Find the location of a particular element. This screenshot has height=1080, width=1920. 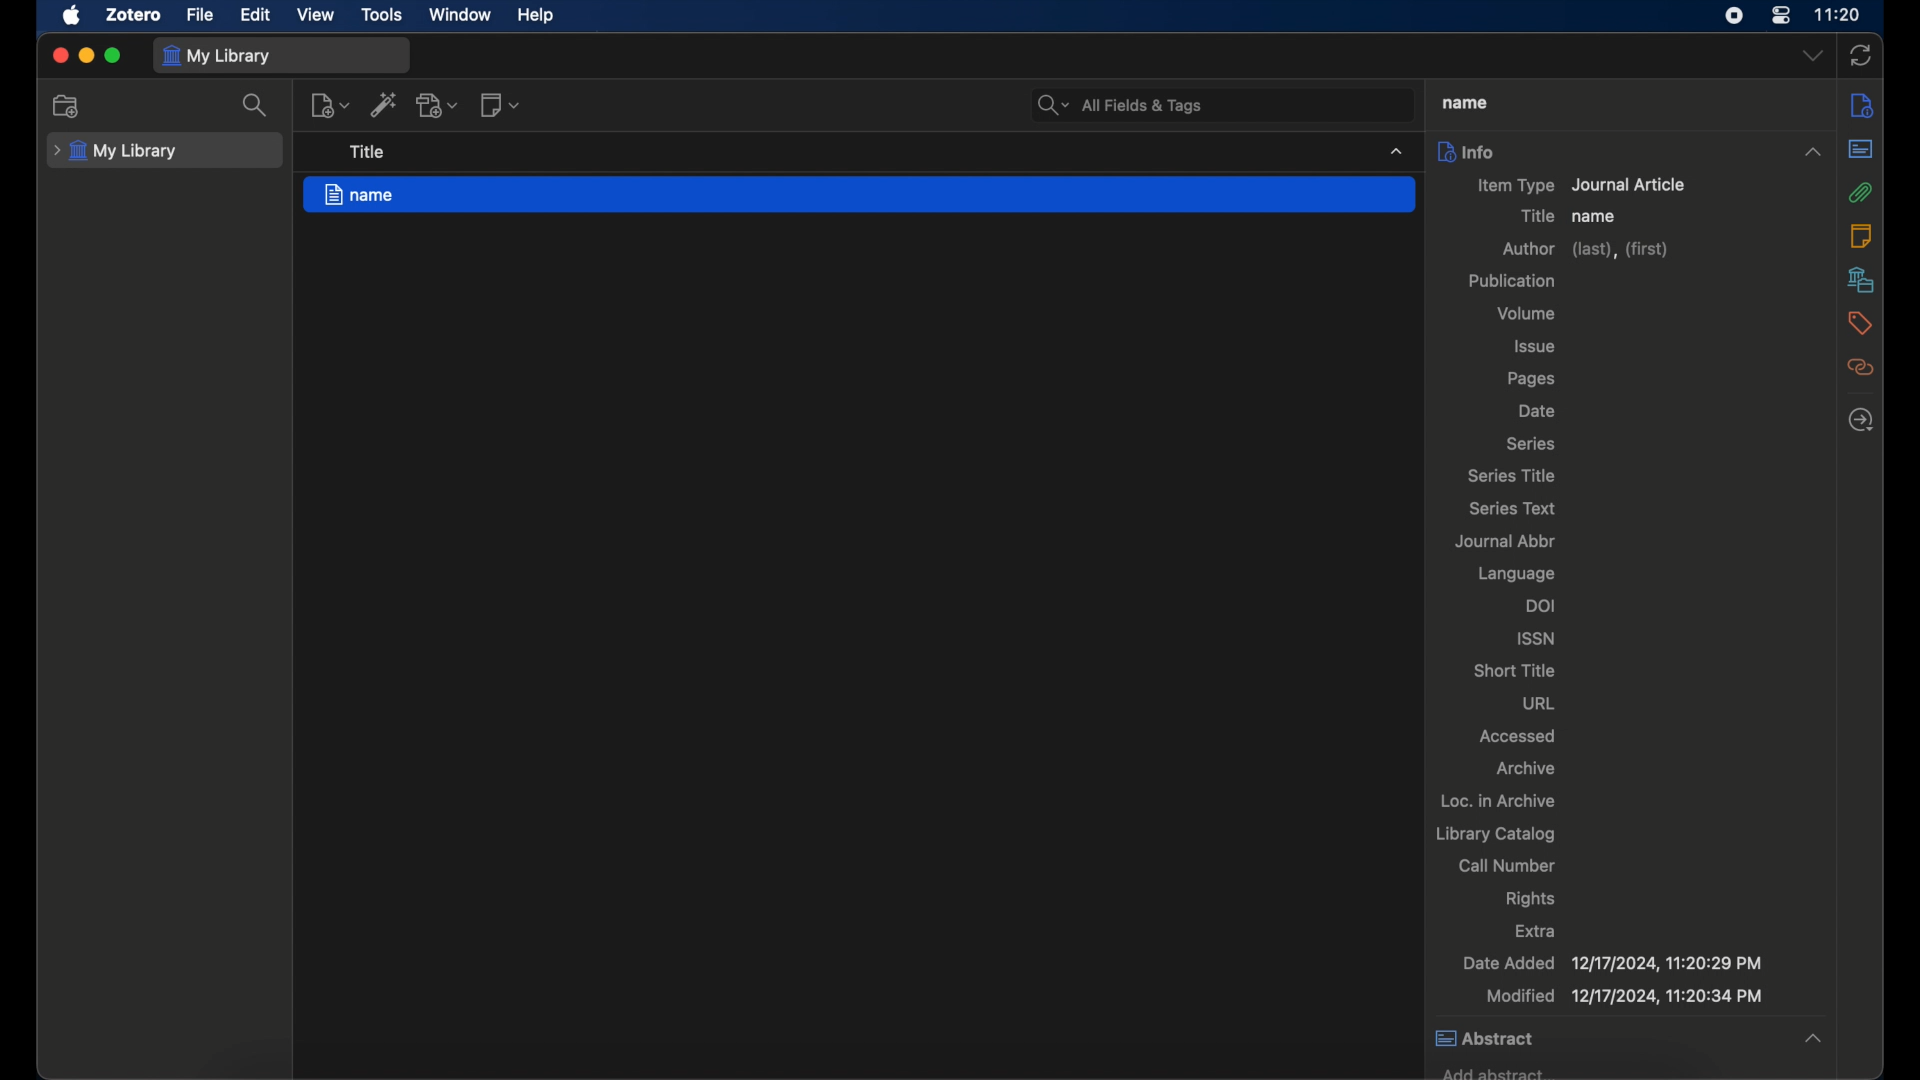

info is located at coordinates (1630, 150).